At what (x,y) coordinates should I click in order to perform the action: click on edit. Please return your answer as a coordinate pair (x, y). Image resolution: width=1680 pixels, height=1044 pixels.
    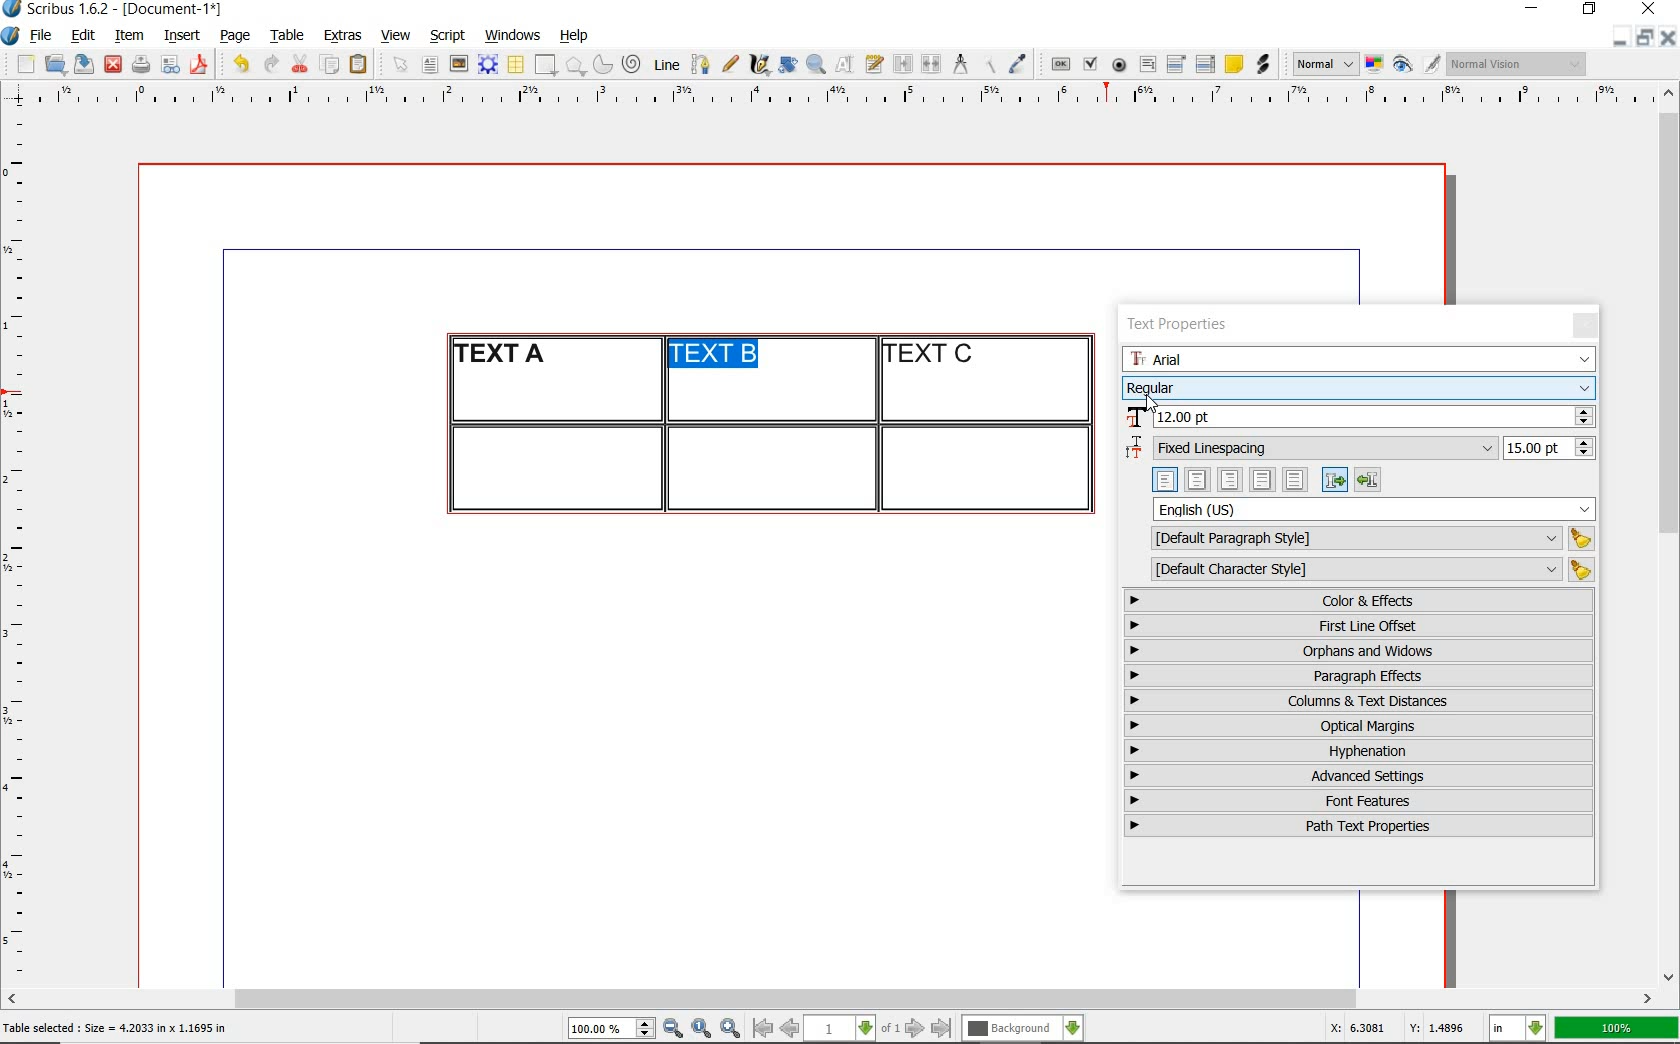
    Looking at the image, I should click on (84, 35).